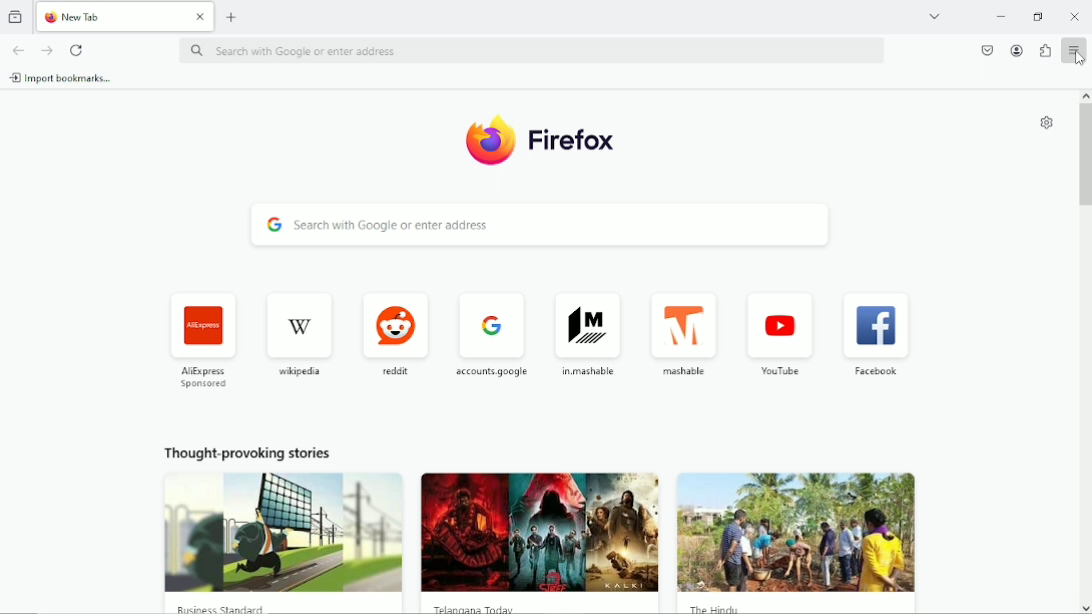 The image size is (1092, 614). I want to click on Thought provoking stories, so click(539, 532).